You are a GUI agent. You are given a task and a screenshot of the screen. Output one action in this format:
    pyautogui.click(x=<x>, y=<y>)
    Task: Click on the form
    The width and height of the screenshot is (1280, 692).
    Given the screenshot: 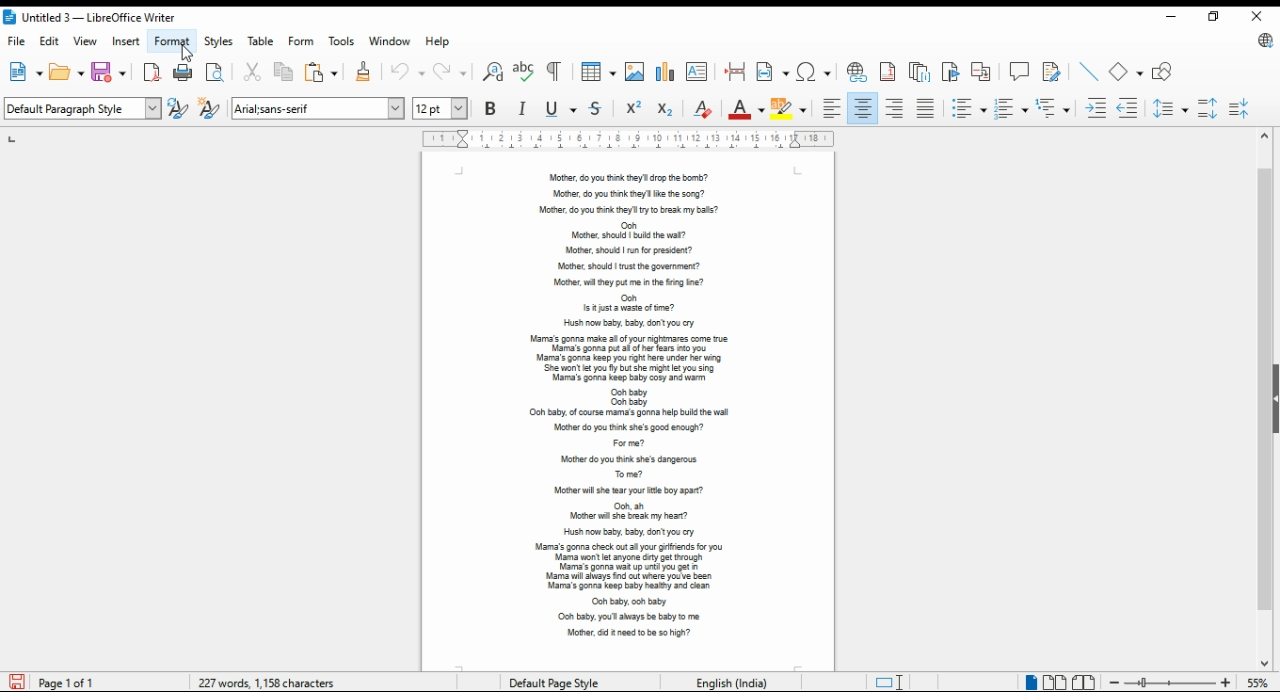 What is the action you would take?
    pyautogui.click(x=302, y=42)
    